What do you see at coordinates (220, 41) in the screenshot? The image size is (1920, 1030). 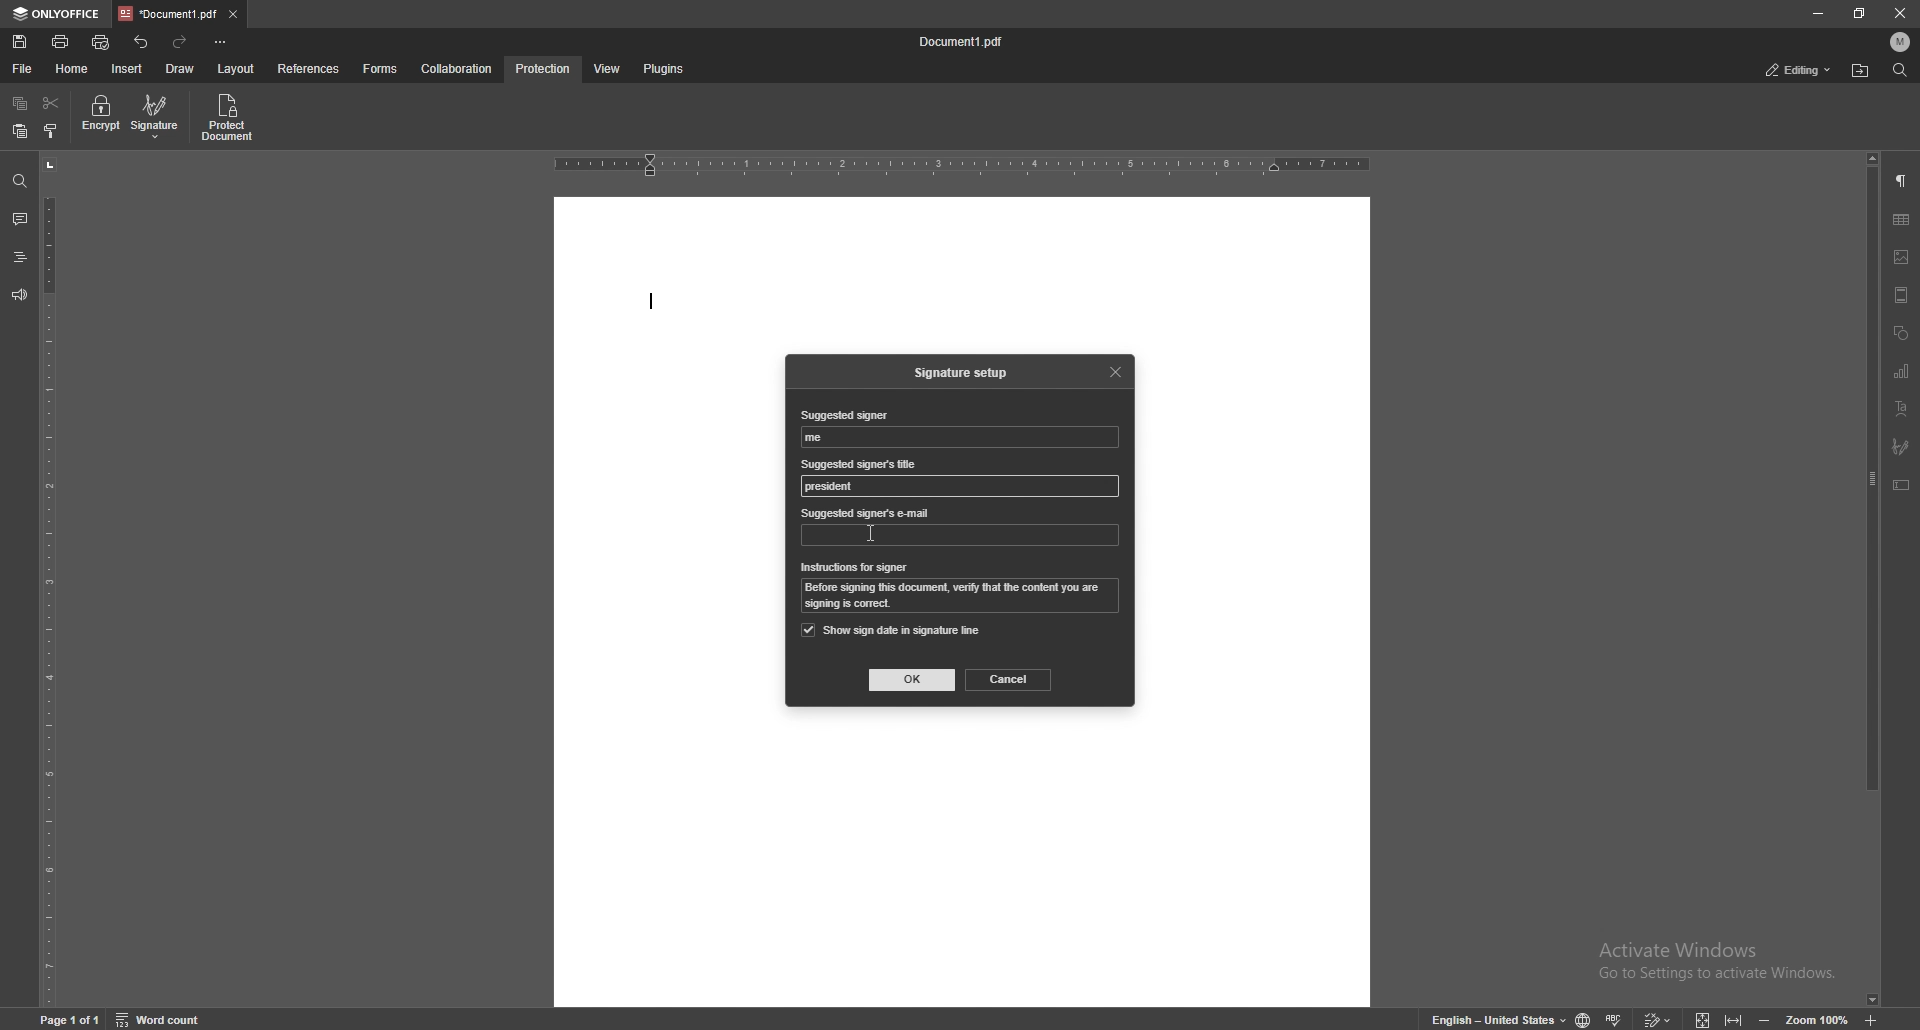 I see `customize toolbar` at bounding box center [220, 41].